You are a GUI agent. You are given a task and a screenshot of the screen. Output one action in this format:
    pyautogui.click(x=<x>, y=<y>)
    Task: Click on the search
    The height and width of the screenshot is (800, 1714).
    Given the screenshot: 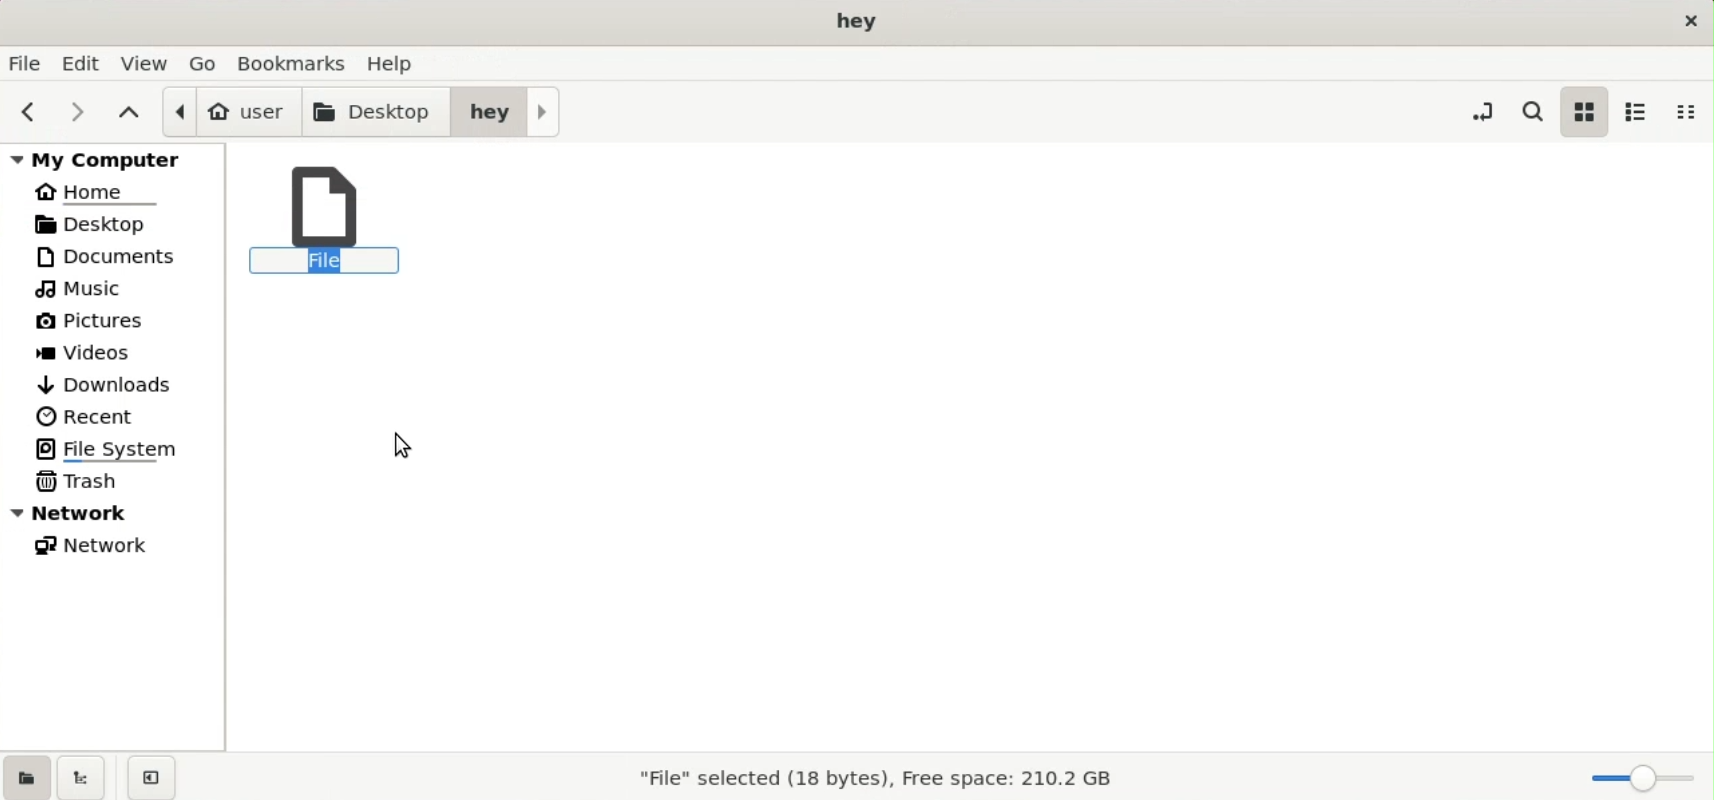 What is the action you would take?
    pyautogui.click(x=1537, y=111)
    